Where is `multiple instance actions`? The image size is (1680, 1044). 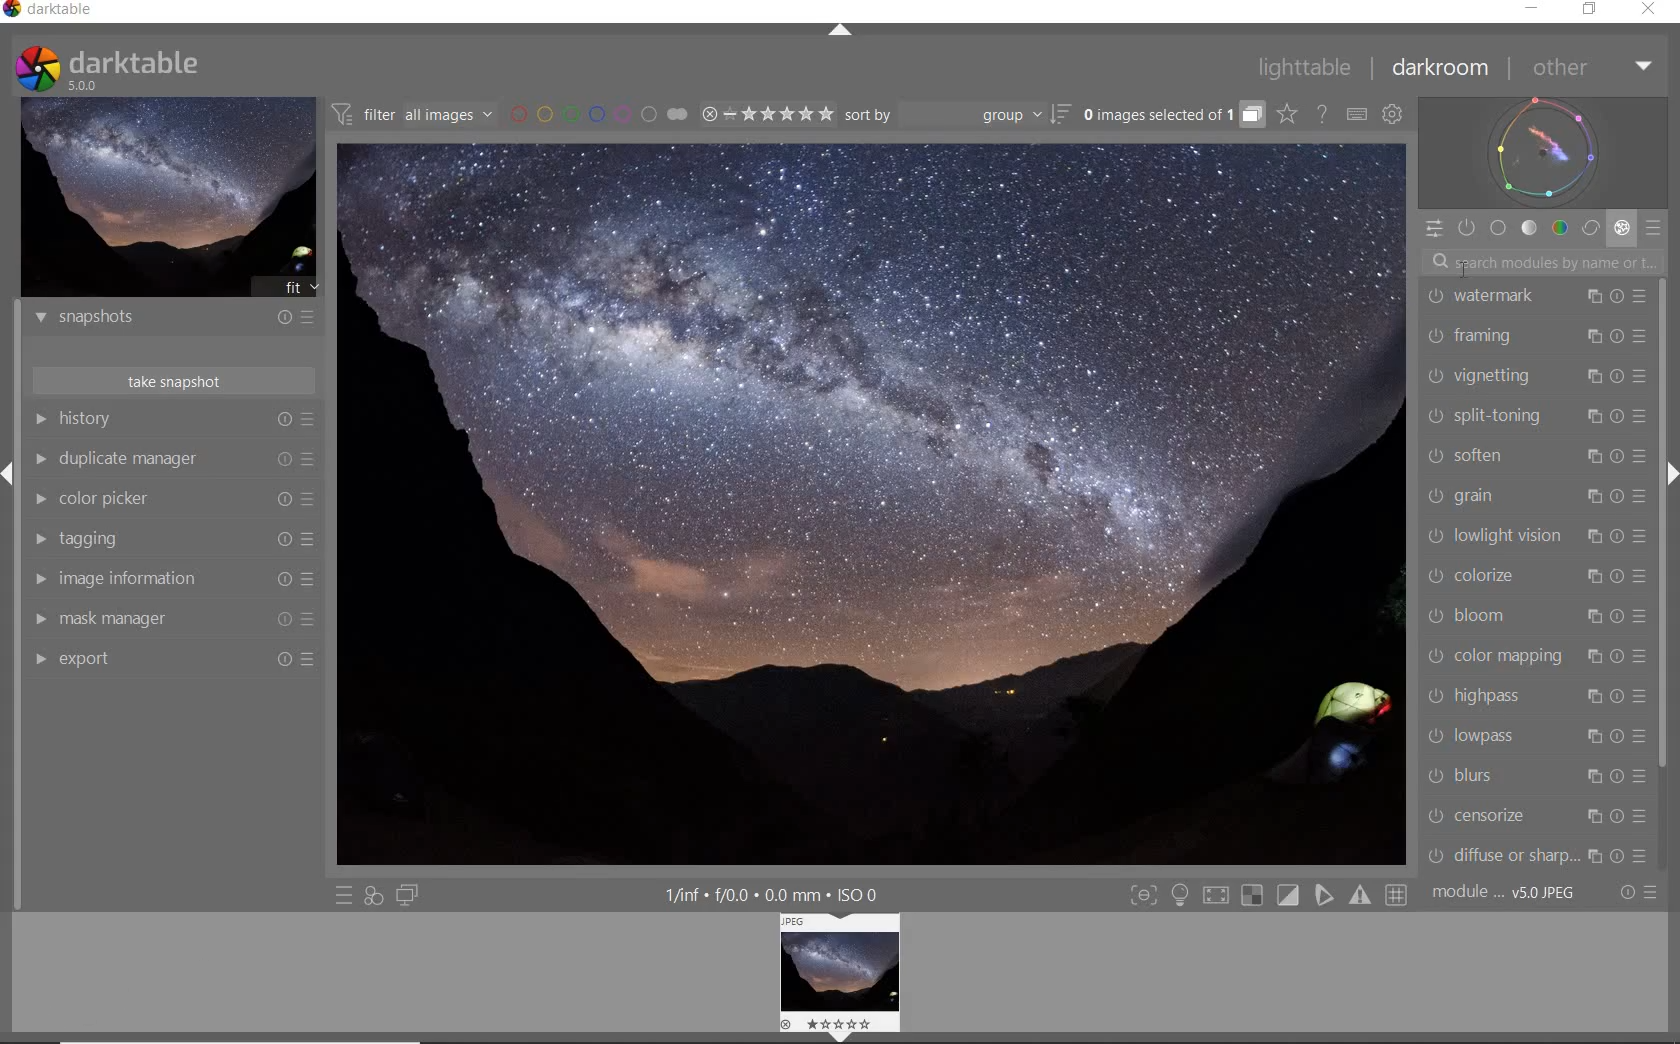 multiple instance actions is located at coordinates (1594, 858).